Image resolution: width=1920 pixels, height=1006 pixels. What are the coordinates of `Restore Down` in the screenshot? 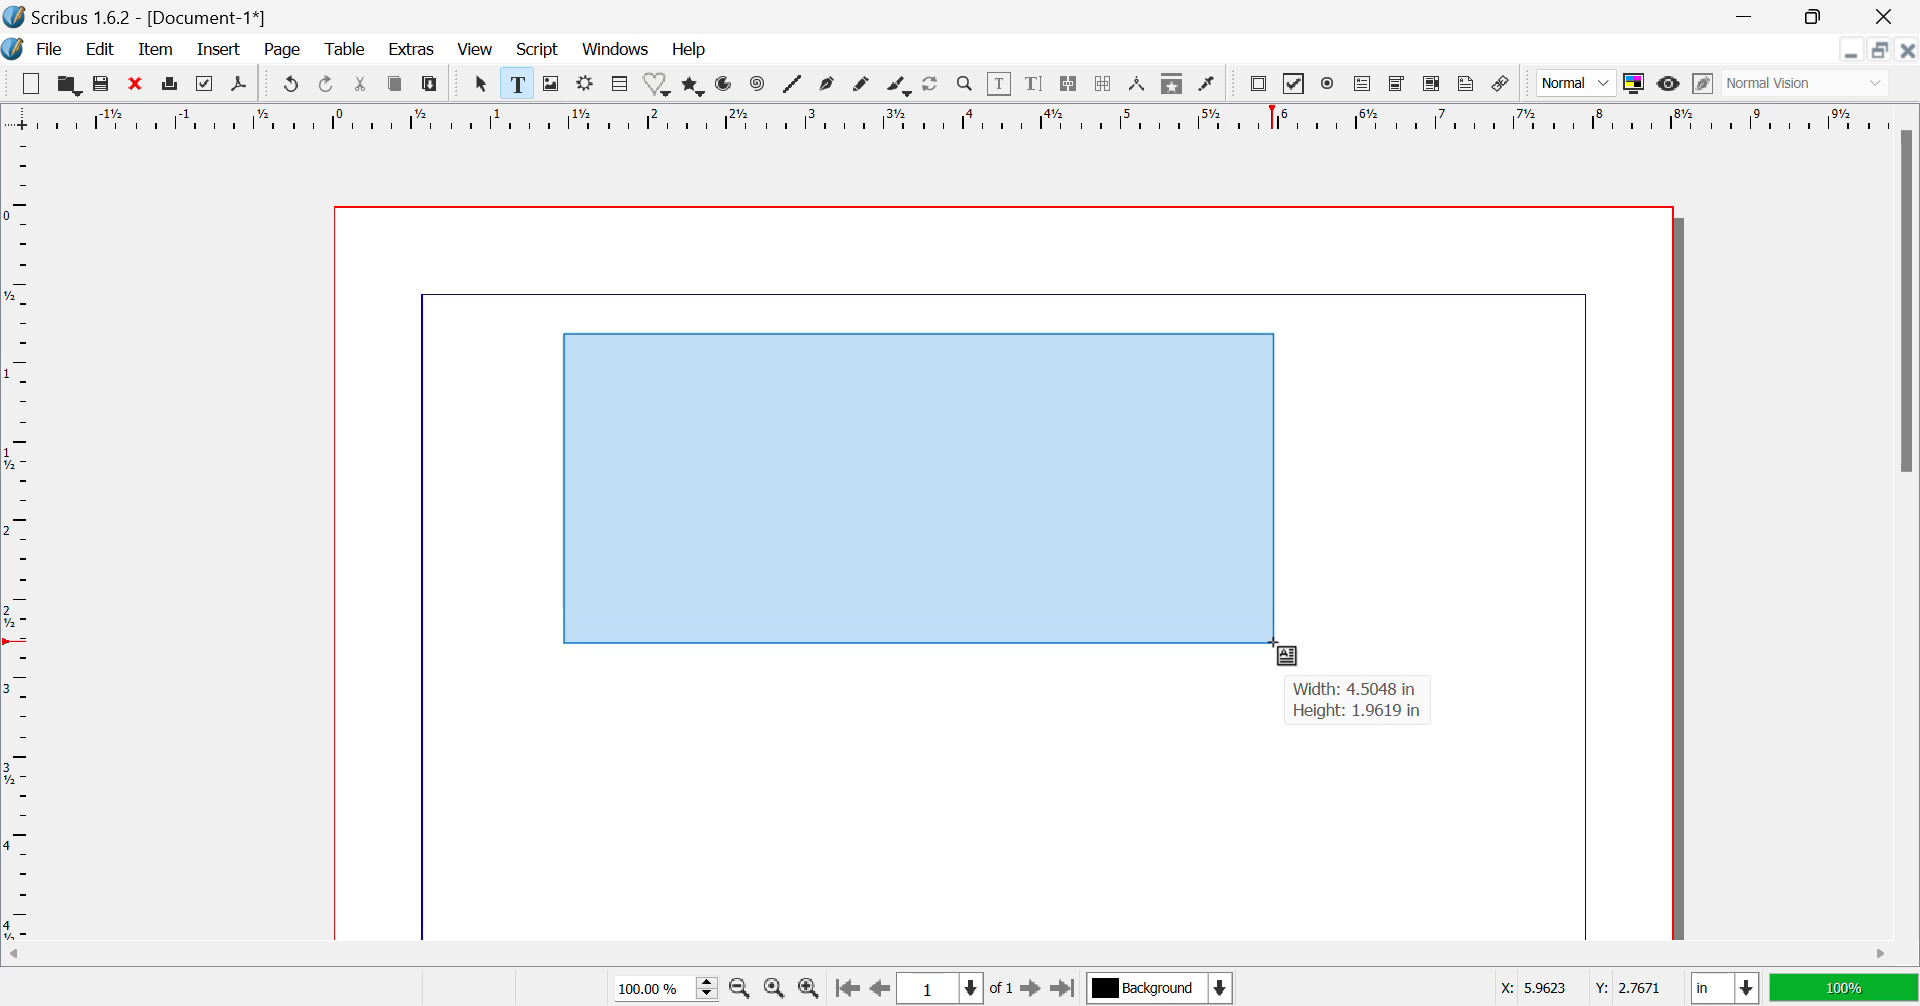 It's located at (1854, 51).